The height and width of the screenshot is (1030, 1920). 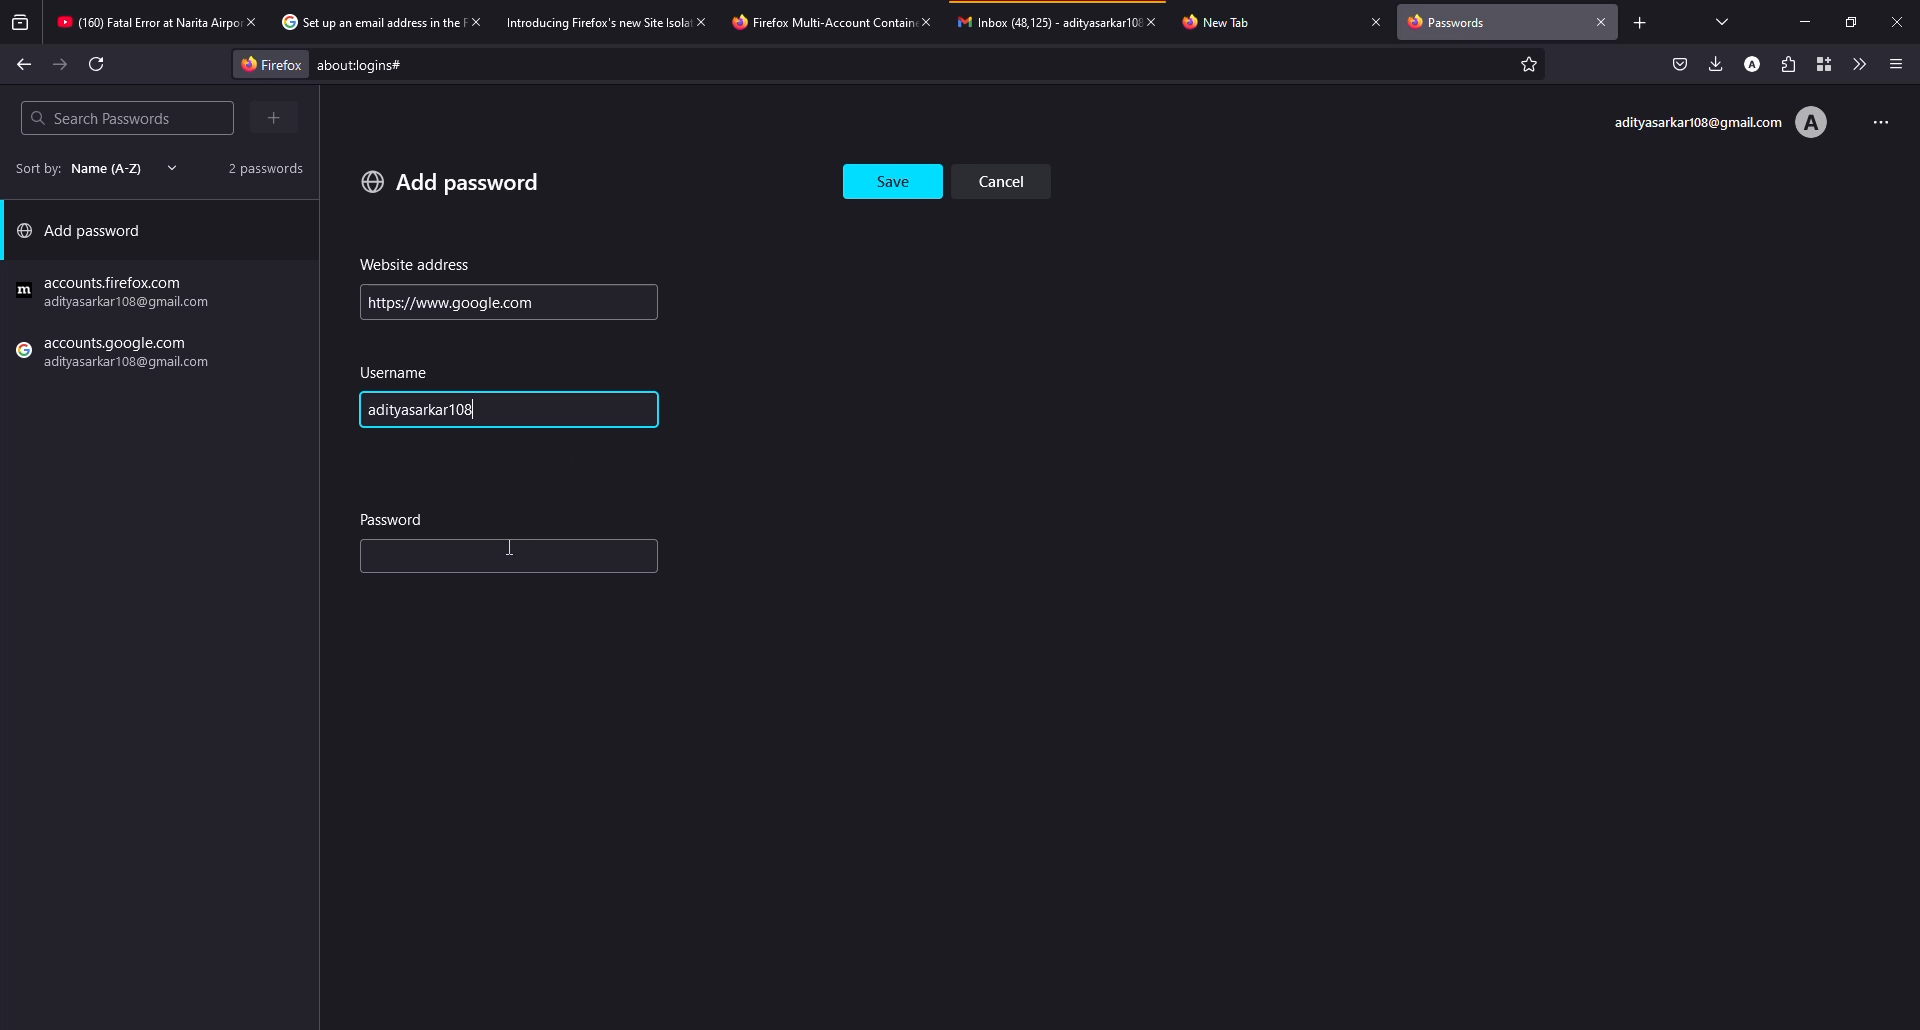 What do you see at coordinates (258, 167) in the screenshot?
I see `2 passwords` at bounding box center [258, 167].